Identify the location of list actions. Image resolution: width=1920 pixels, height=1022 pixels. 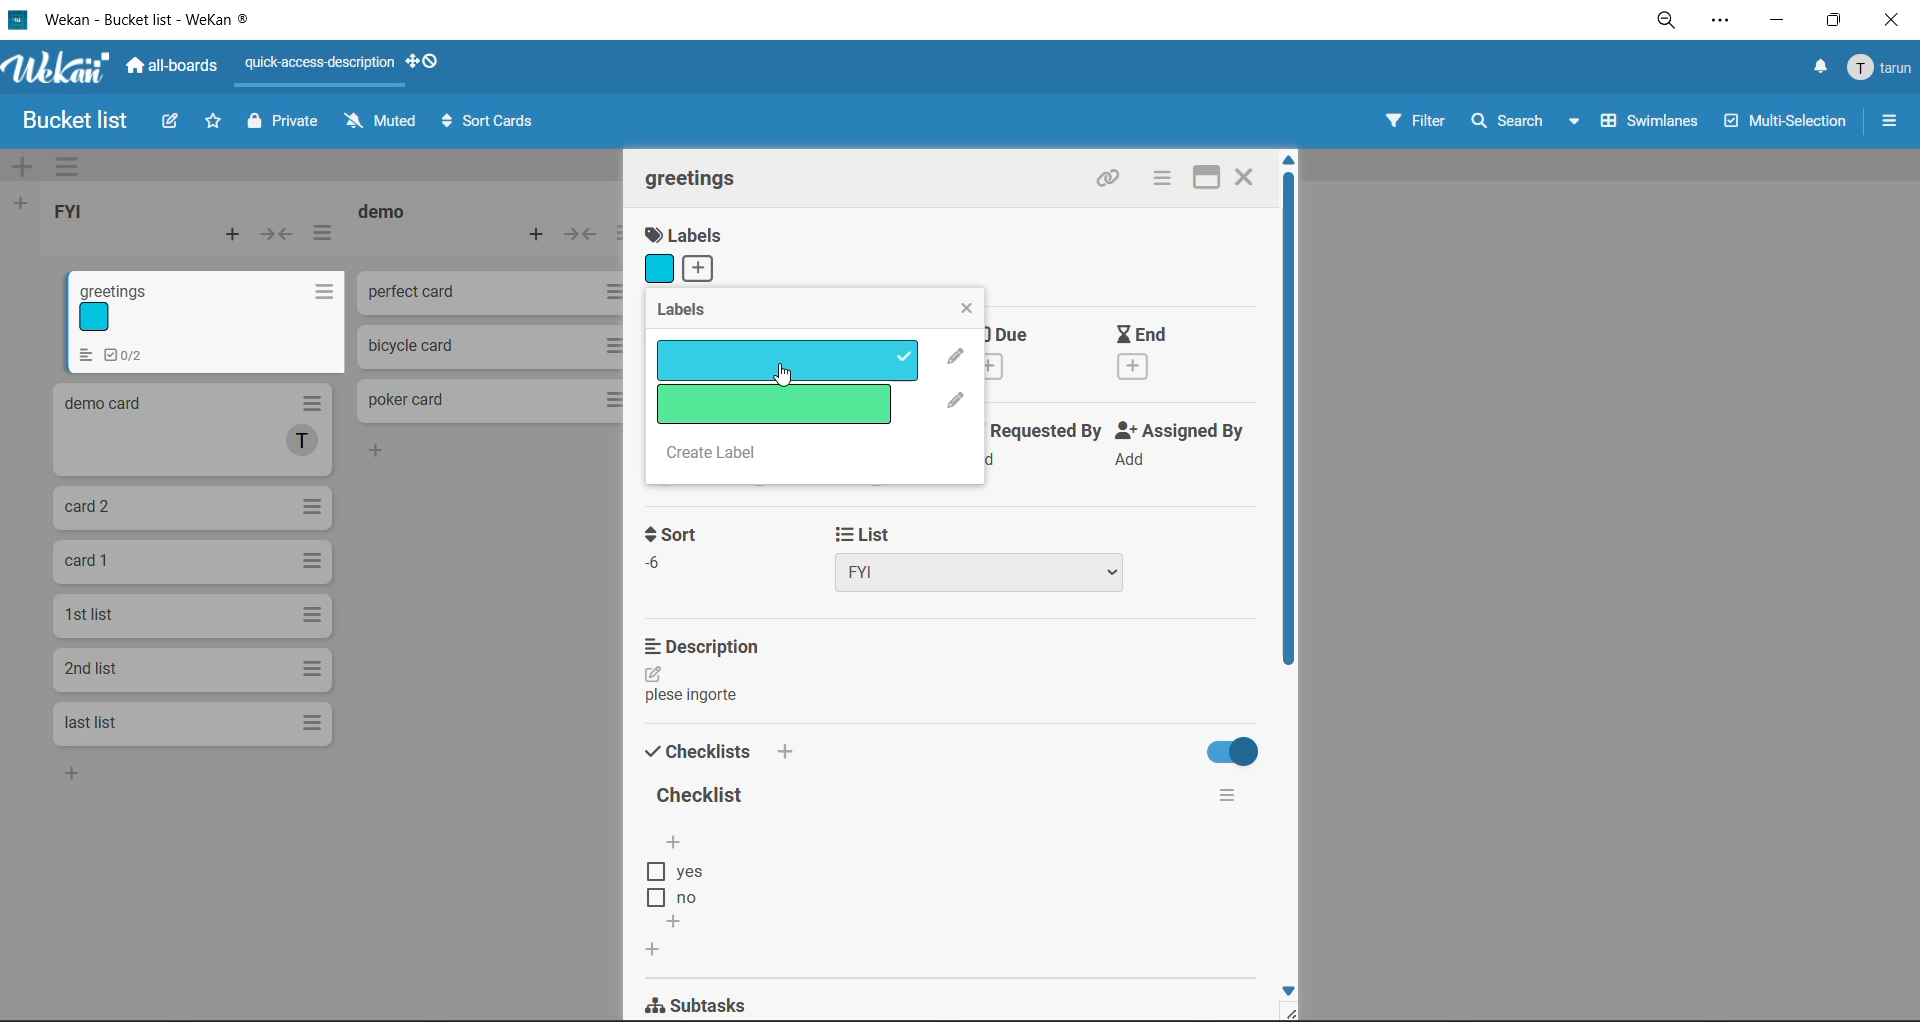
(322, 234).